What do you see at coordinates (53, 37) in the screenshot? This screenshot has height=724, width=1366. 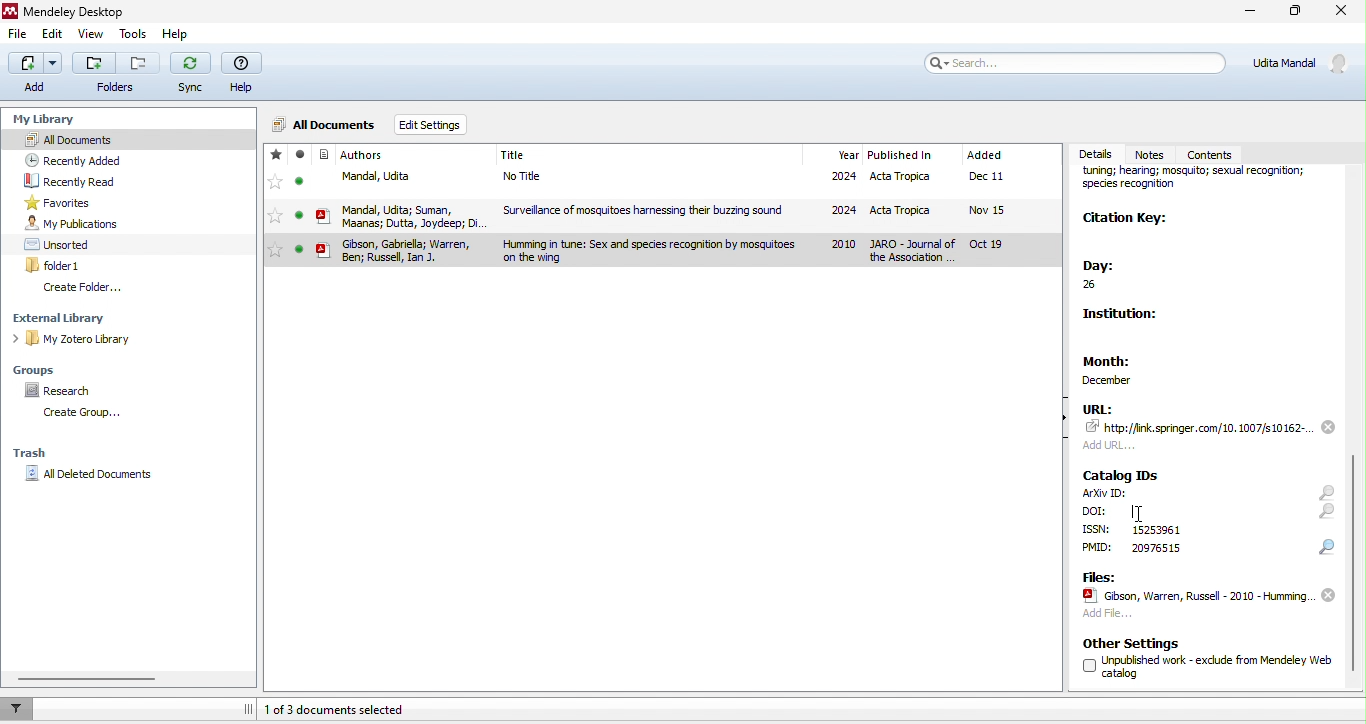 I see `edit` at bounding box center [53, 37].